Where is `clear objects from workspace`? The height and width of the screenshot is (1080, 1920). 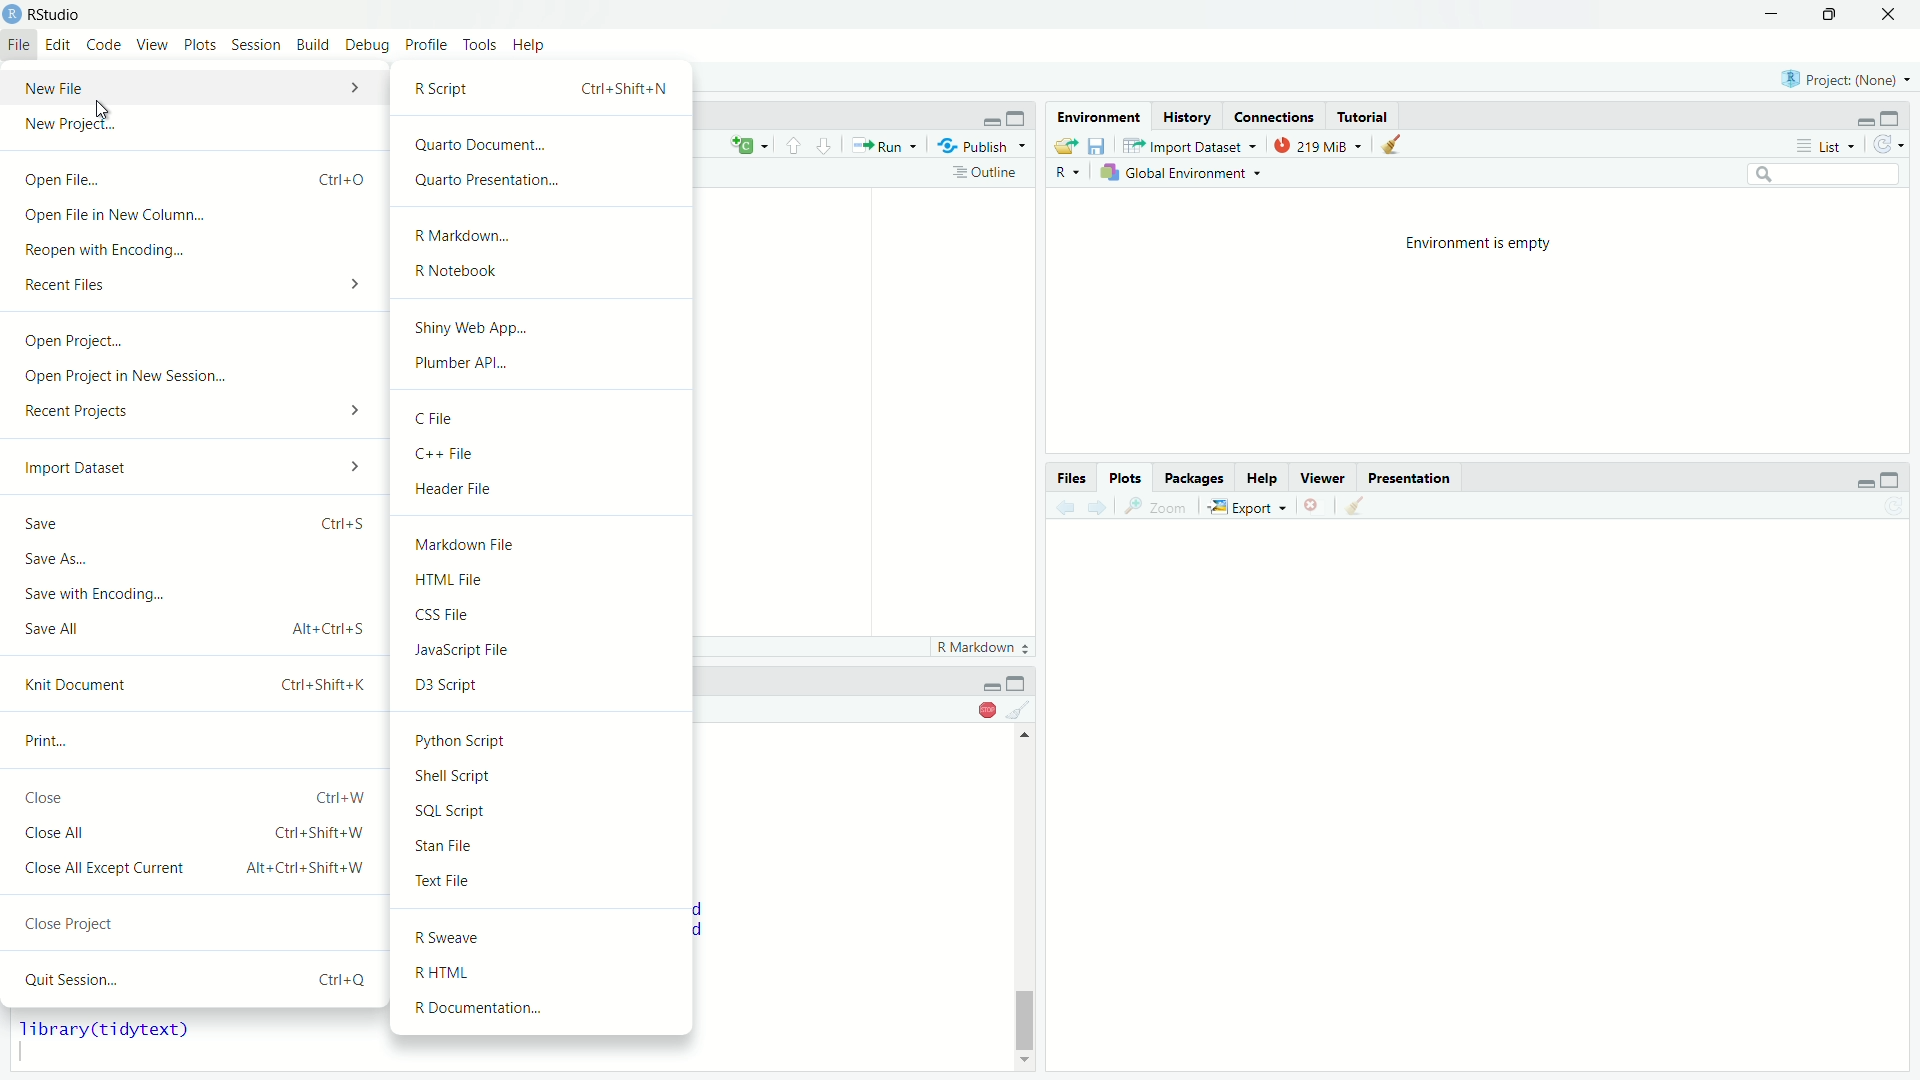 clear objects from workspace is located at coordinates (1394, 146).